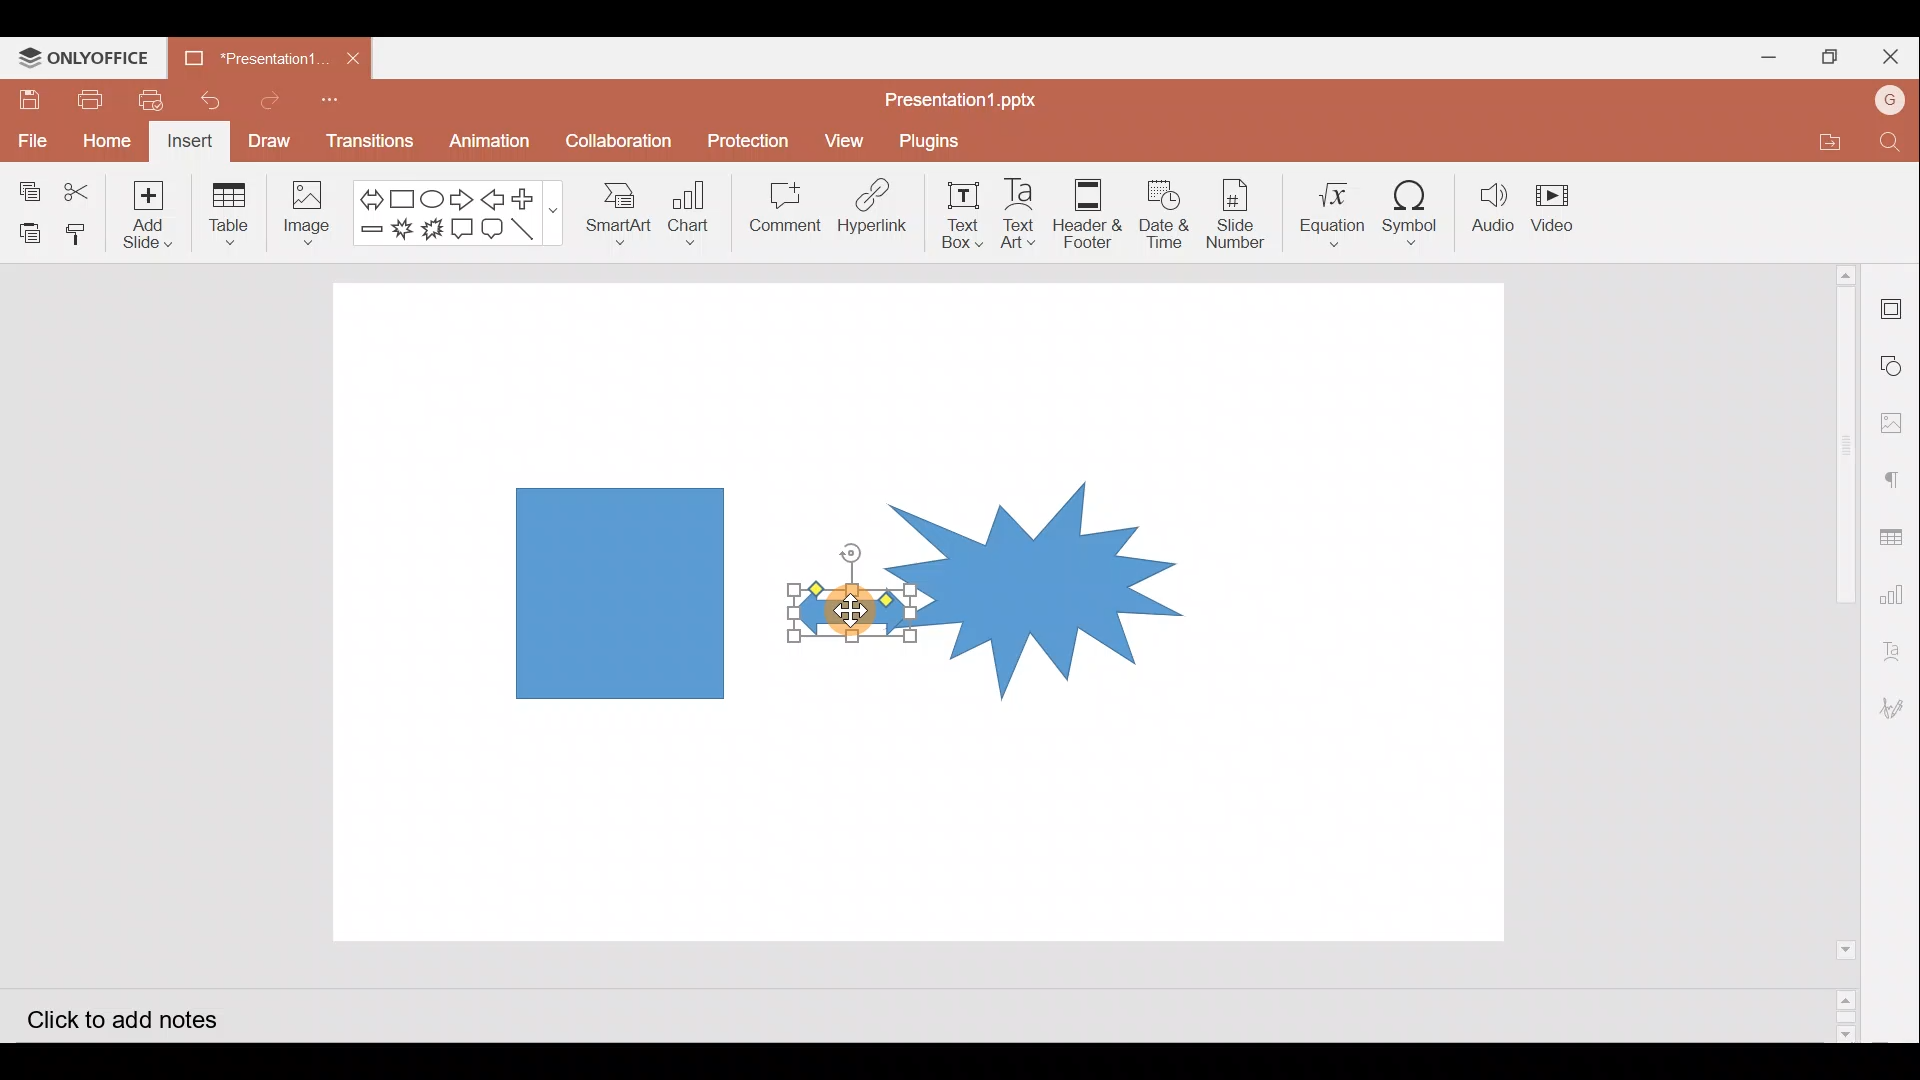  What do you see at coordinates (431, 228) in the screenshot?
I see `Explosion 2` at bounding box center [431, 228].